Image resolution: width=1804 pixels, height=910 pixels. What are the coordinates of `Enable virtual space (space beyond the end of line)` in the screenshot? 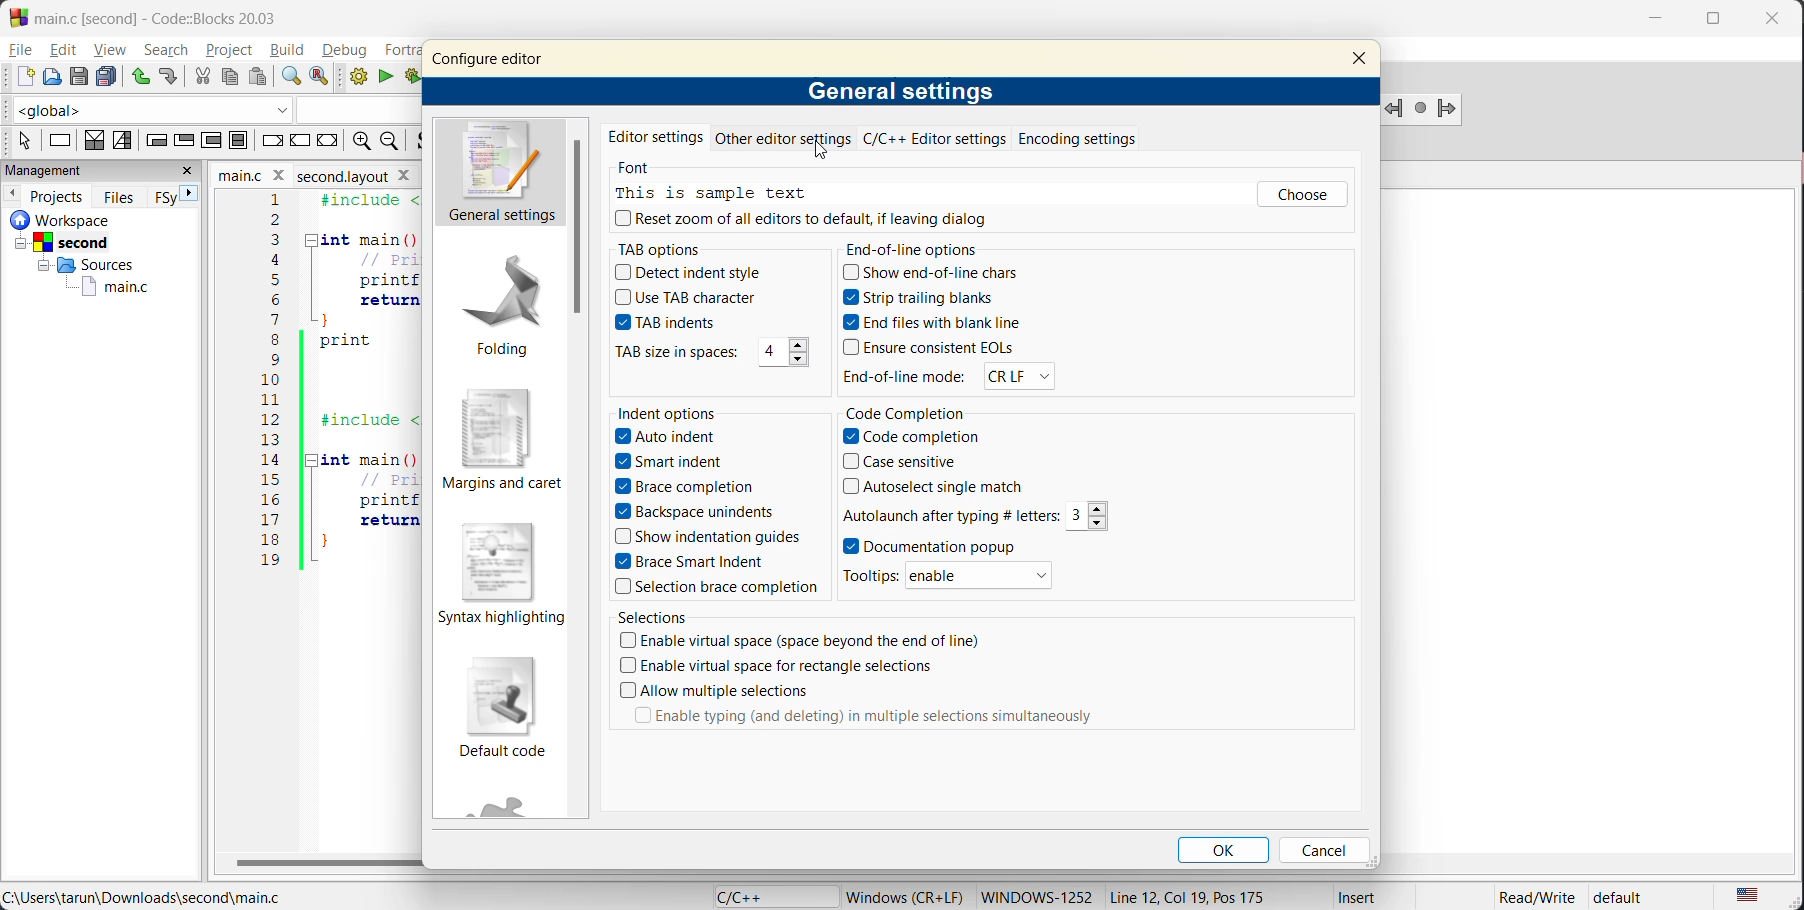 It's located at (835, 640).